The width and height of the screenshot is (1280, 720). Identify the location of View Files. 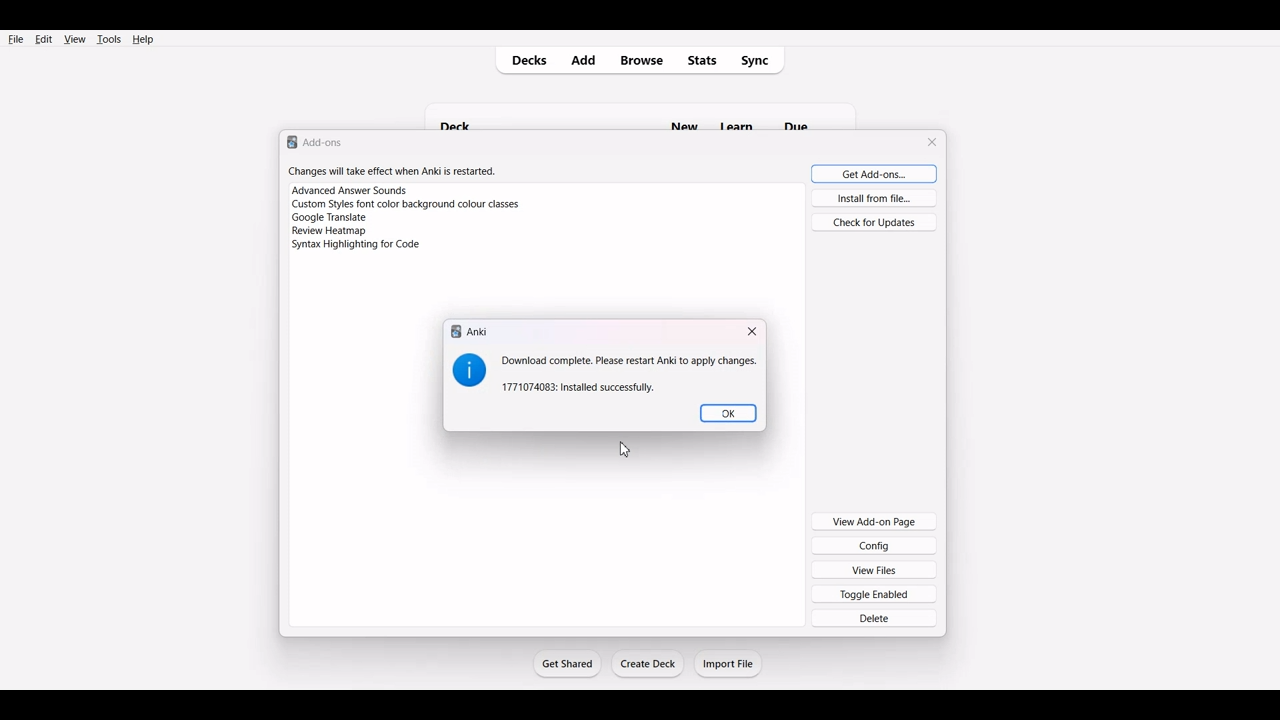
(875, 569).